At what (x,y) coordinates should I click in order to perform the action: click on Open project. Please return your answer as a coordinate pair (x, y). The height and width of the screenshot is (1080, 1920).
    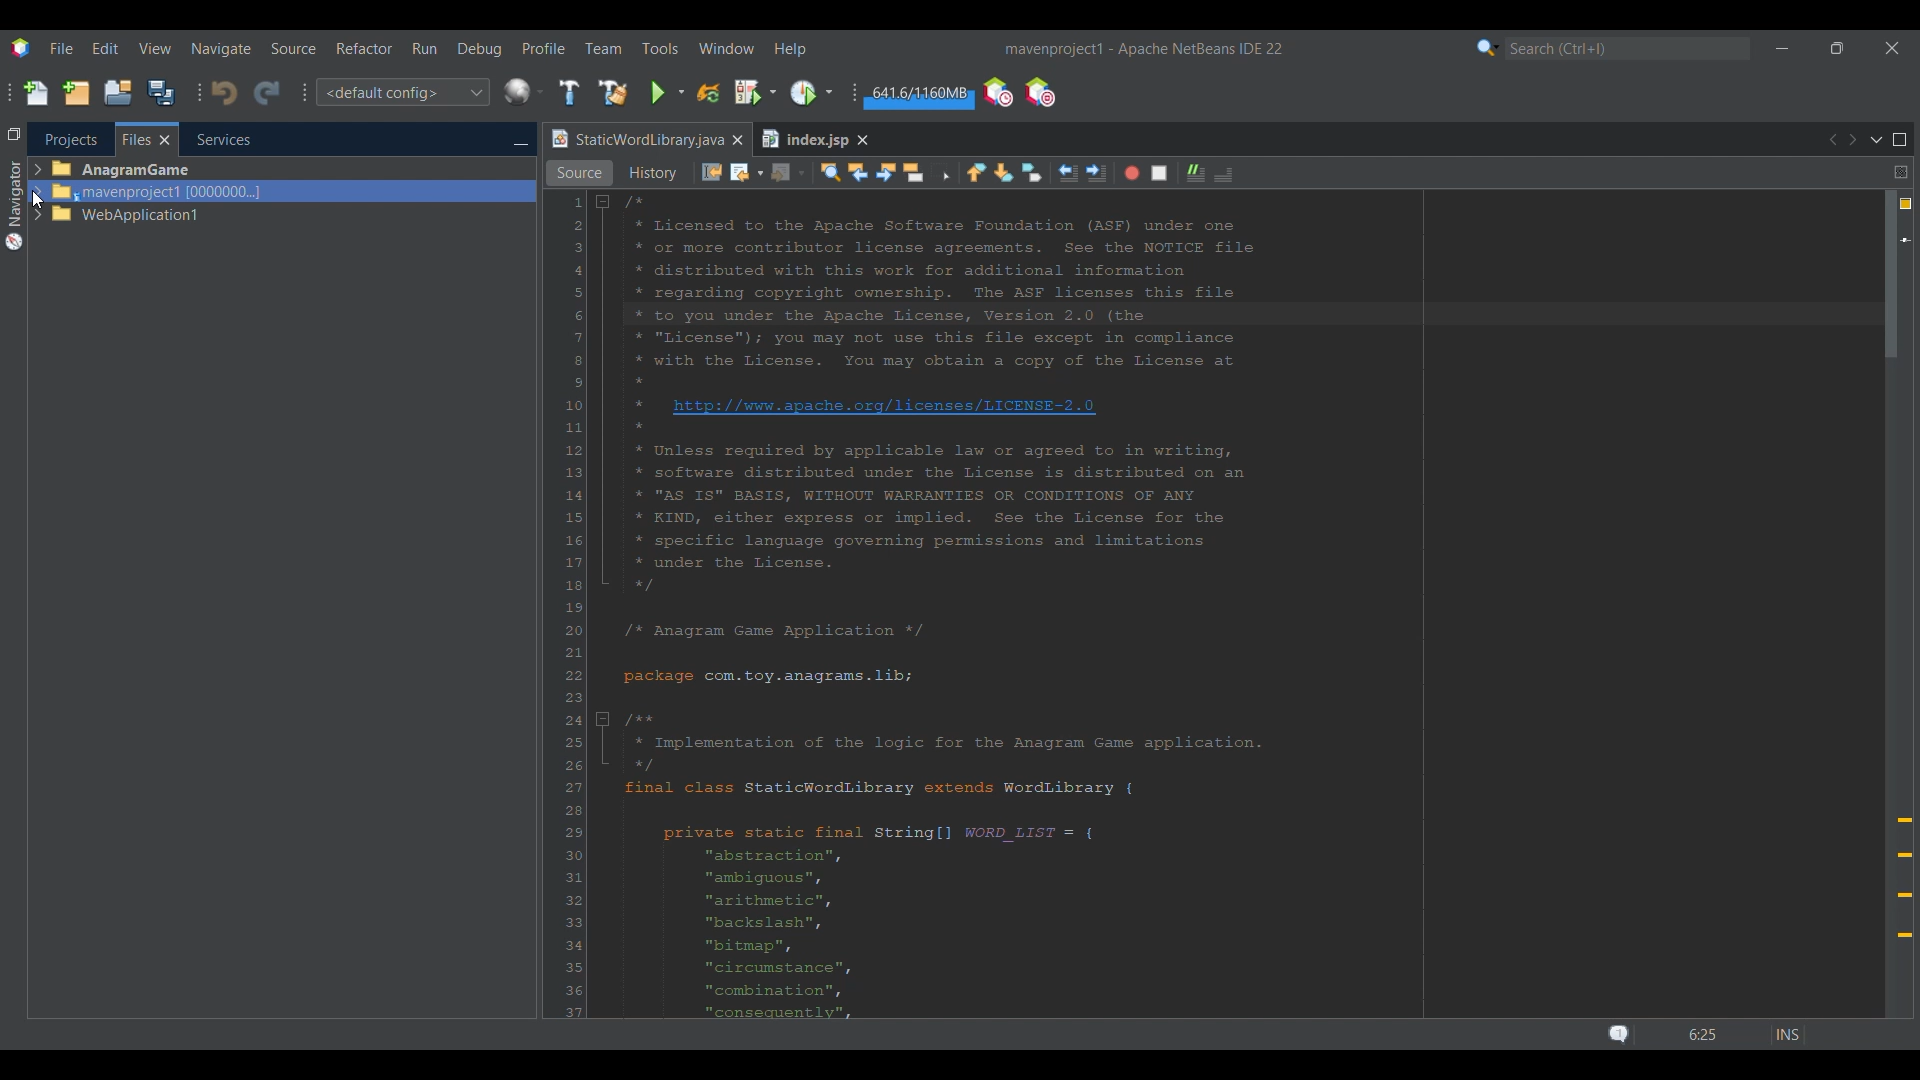
    Looking at the image, I should click on (118, 92).